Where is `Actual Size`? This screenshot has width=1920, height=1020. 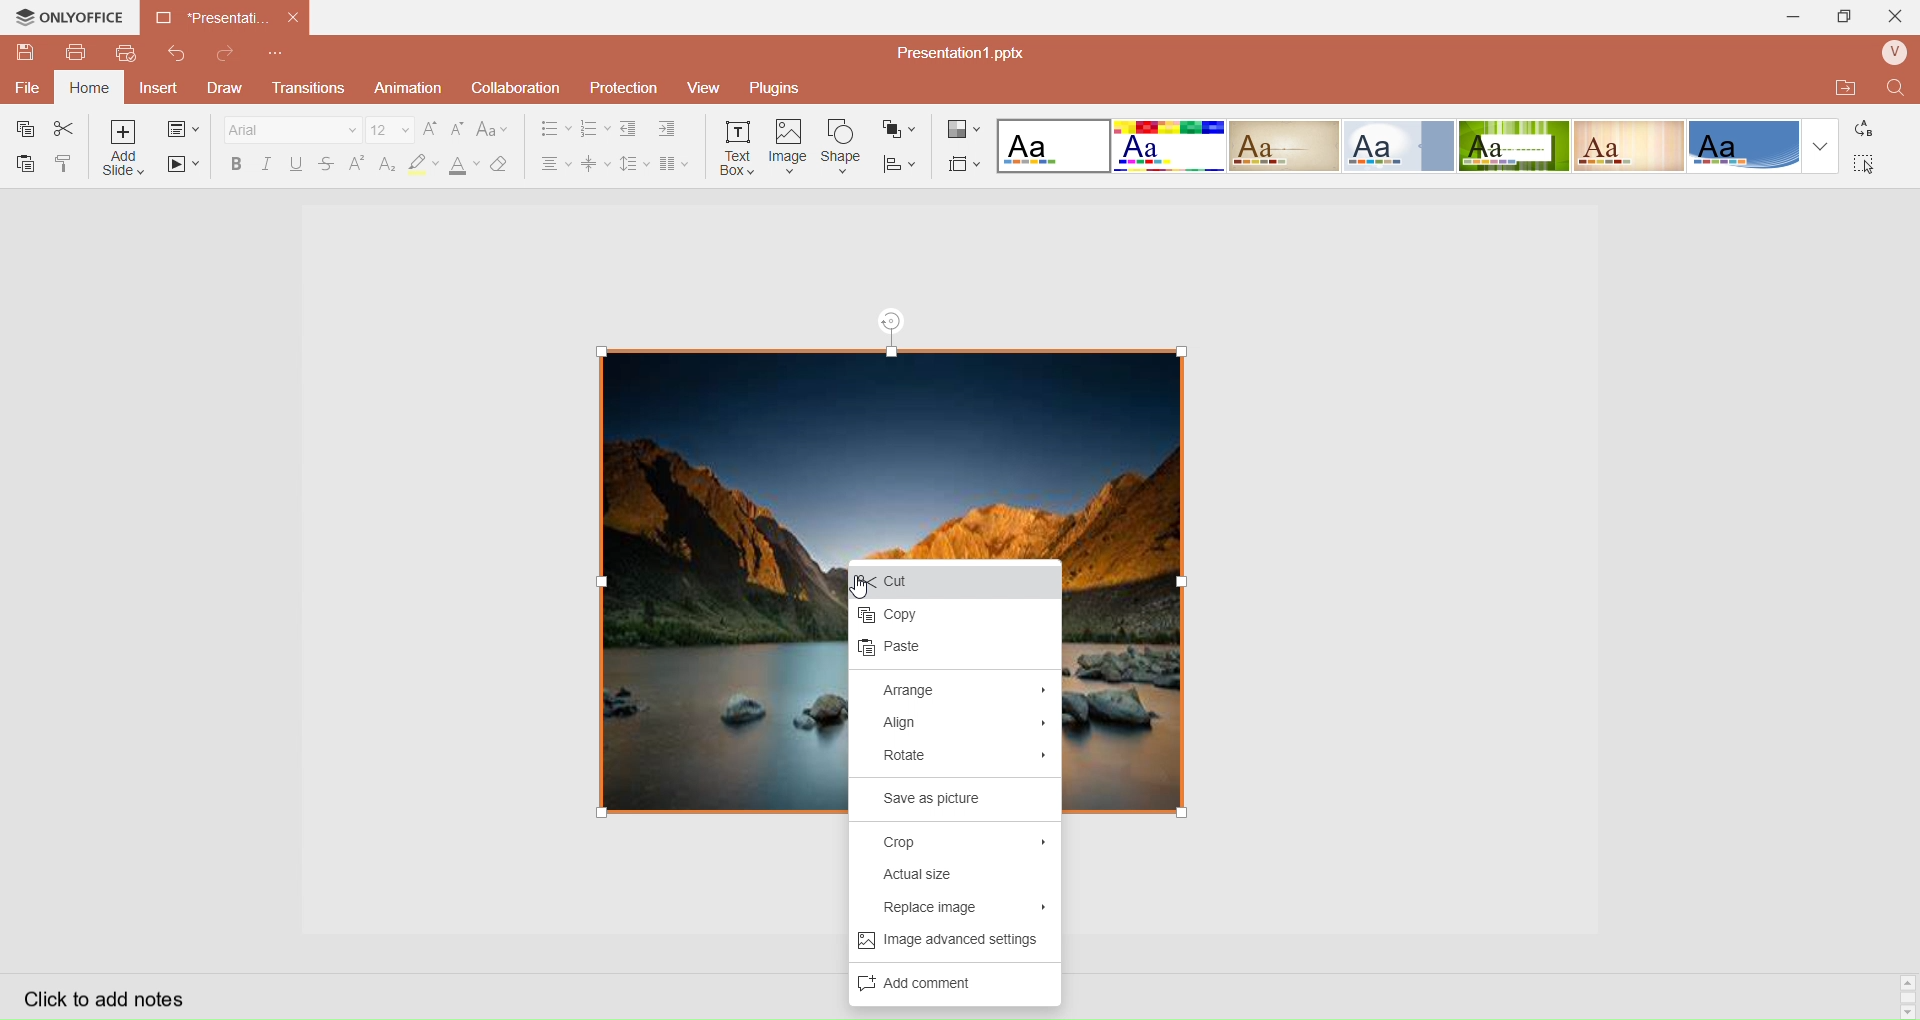
Actual Size is located at coordinates (956, 871).